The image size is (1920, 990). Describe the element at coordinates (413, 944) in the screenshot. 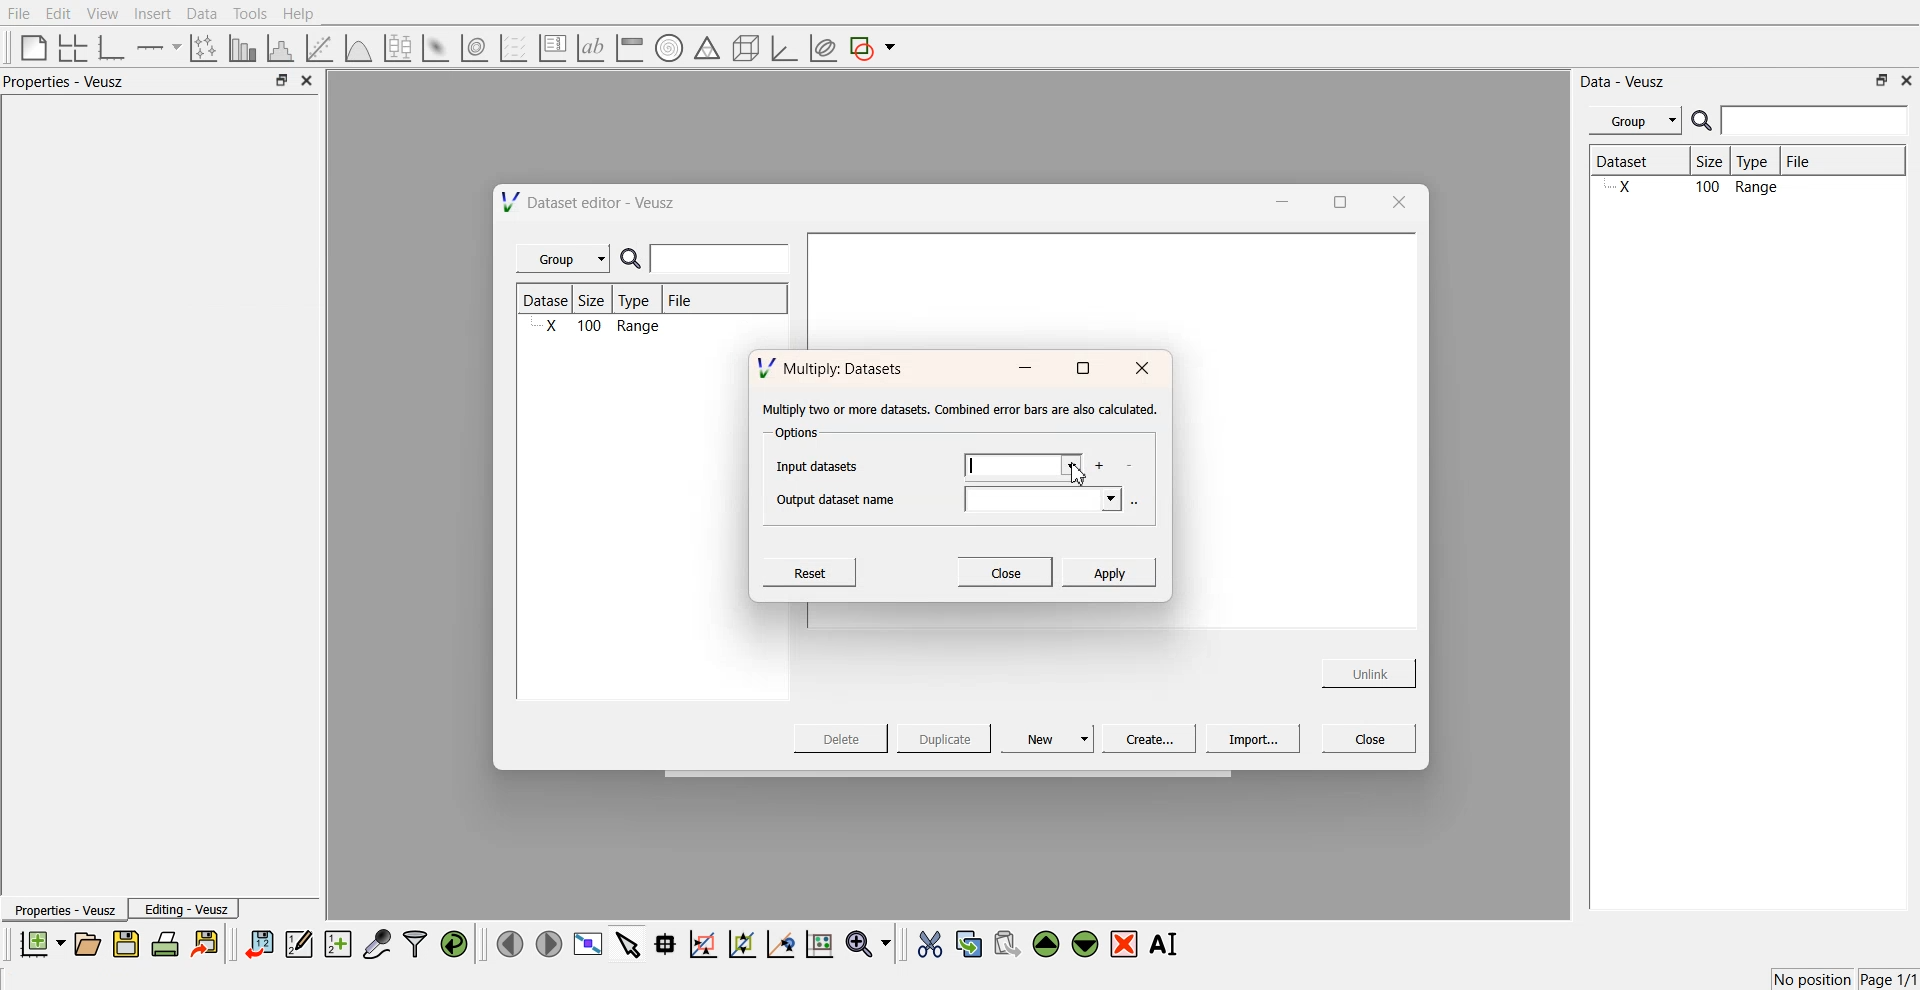

I see `filters` at that location.